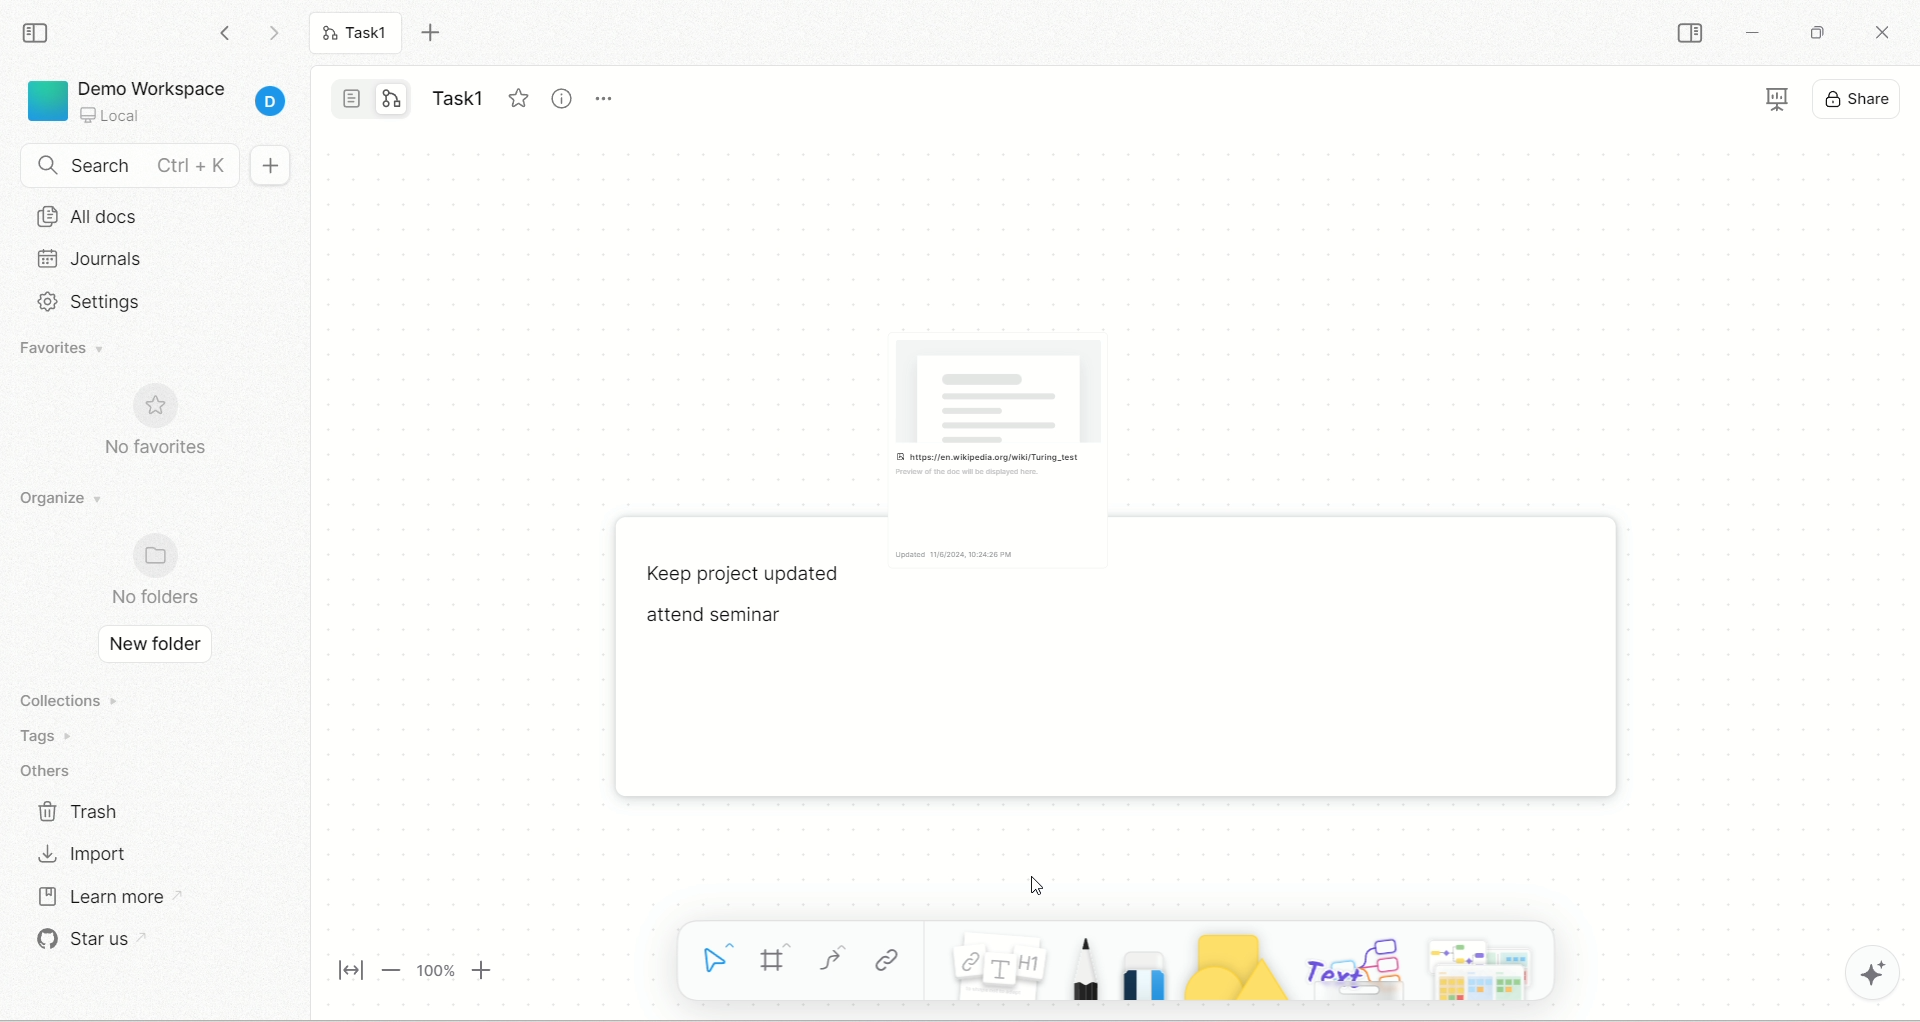 Image resolution: width=1920 pixels, height=1022 pixels. What do you see at coordinates (559, 97) in the screenshot?
I see `view info` at bounding box center [559, 97].